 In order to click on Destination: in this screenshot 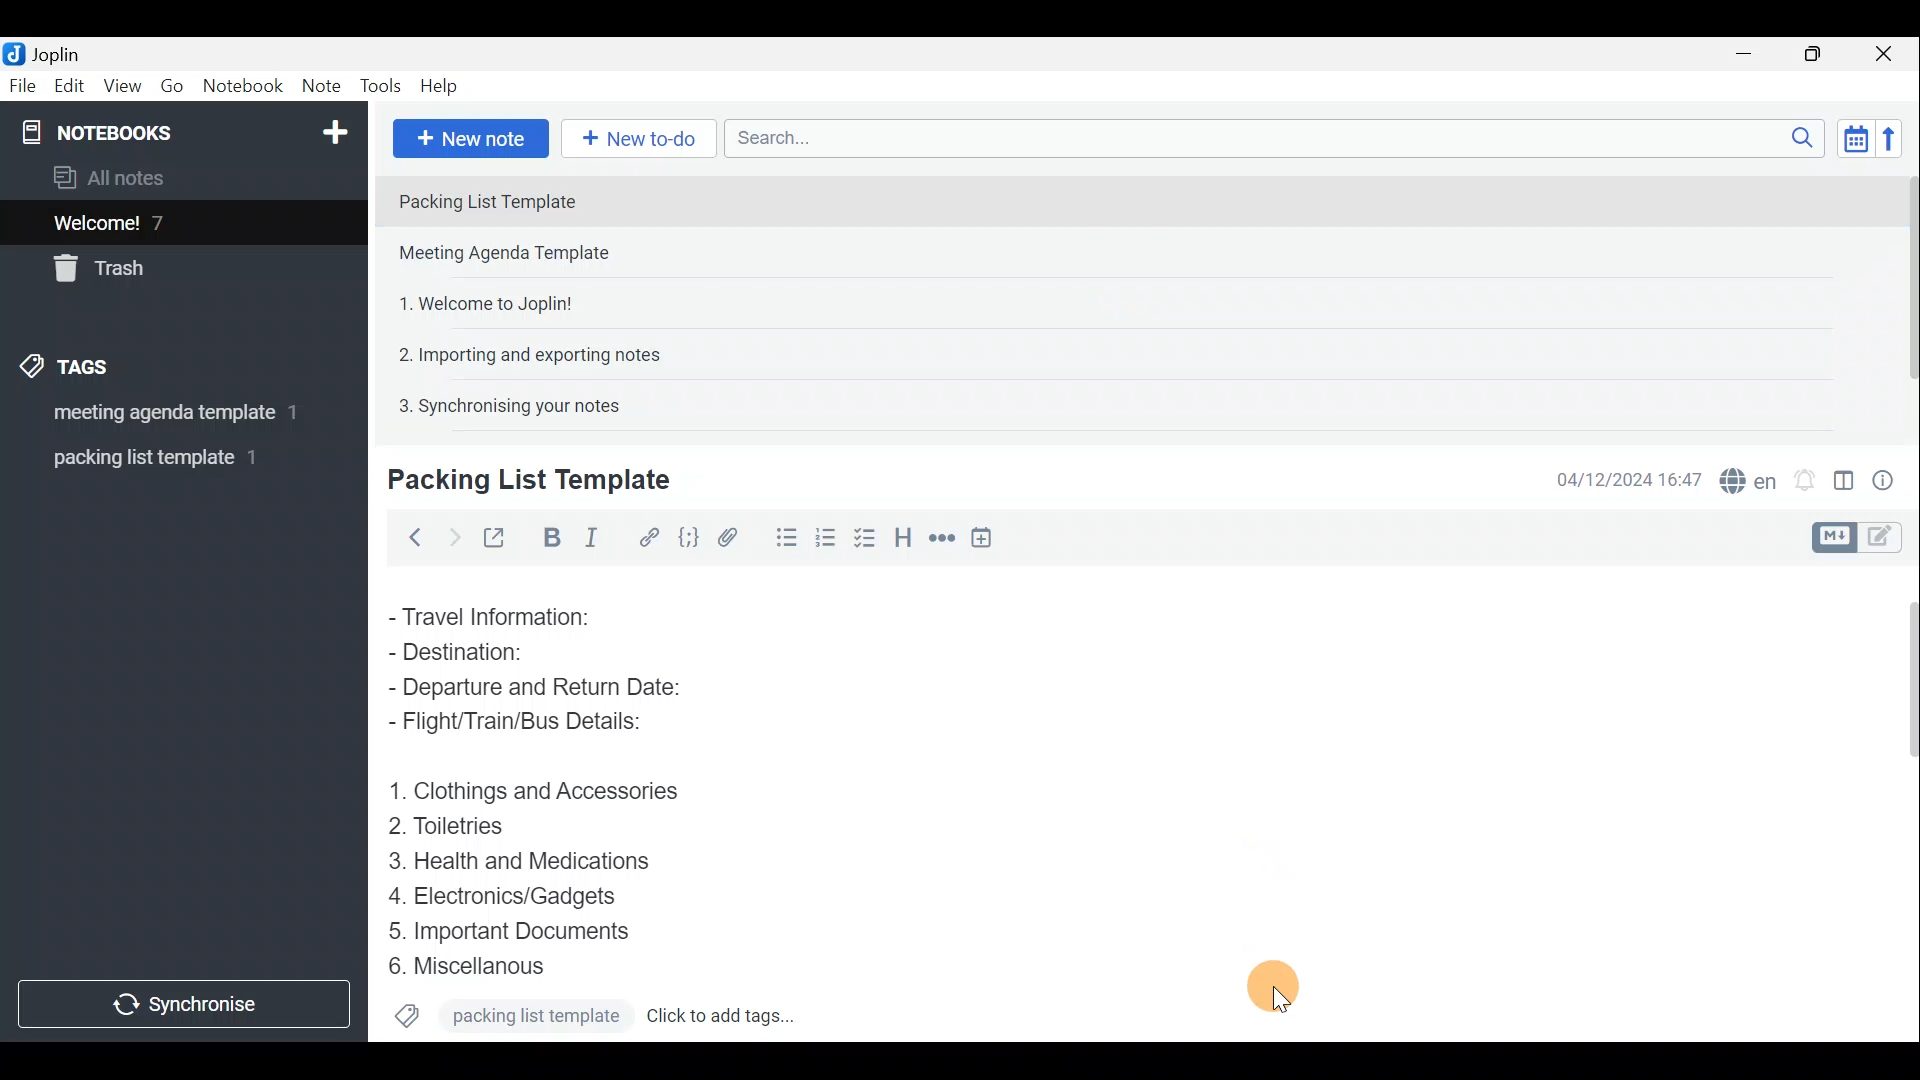, I will do `click(498, 652)`.